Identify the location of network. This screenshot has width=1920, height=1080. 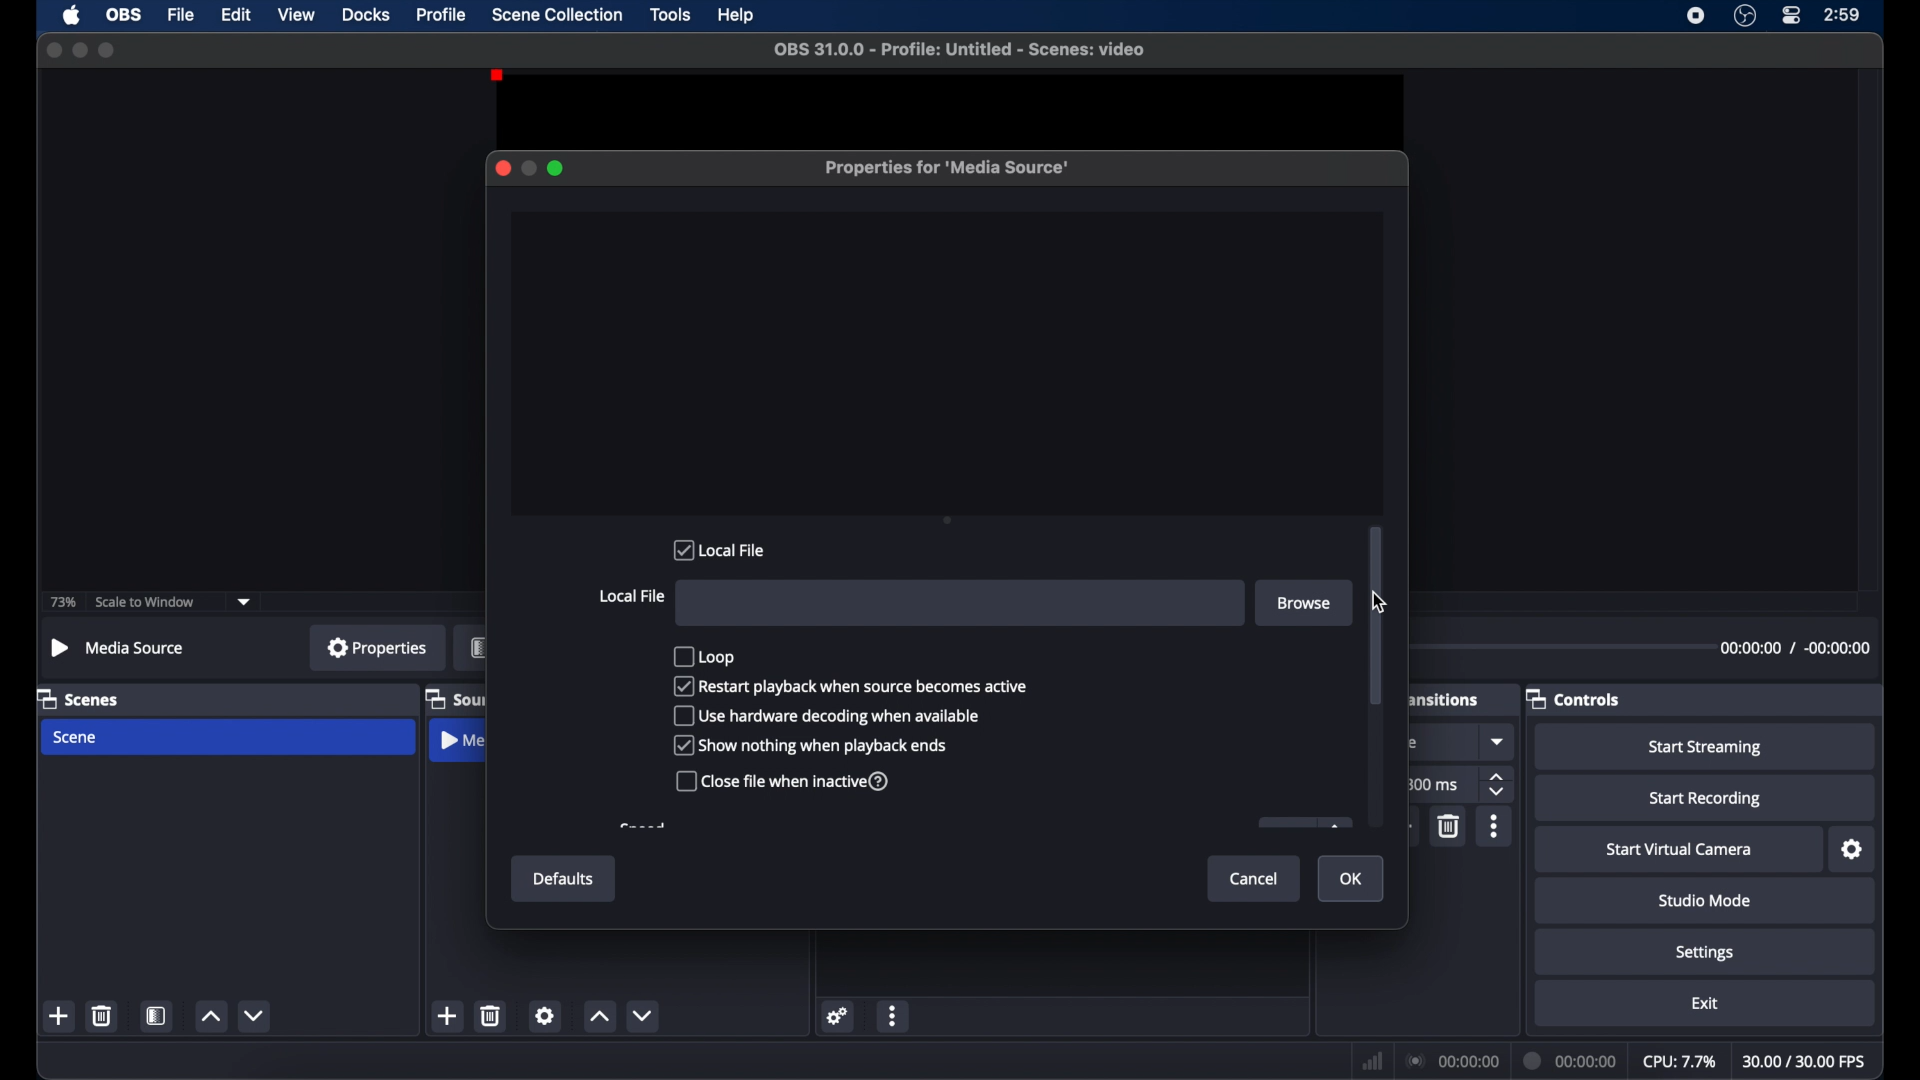
(1373, 1062).